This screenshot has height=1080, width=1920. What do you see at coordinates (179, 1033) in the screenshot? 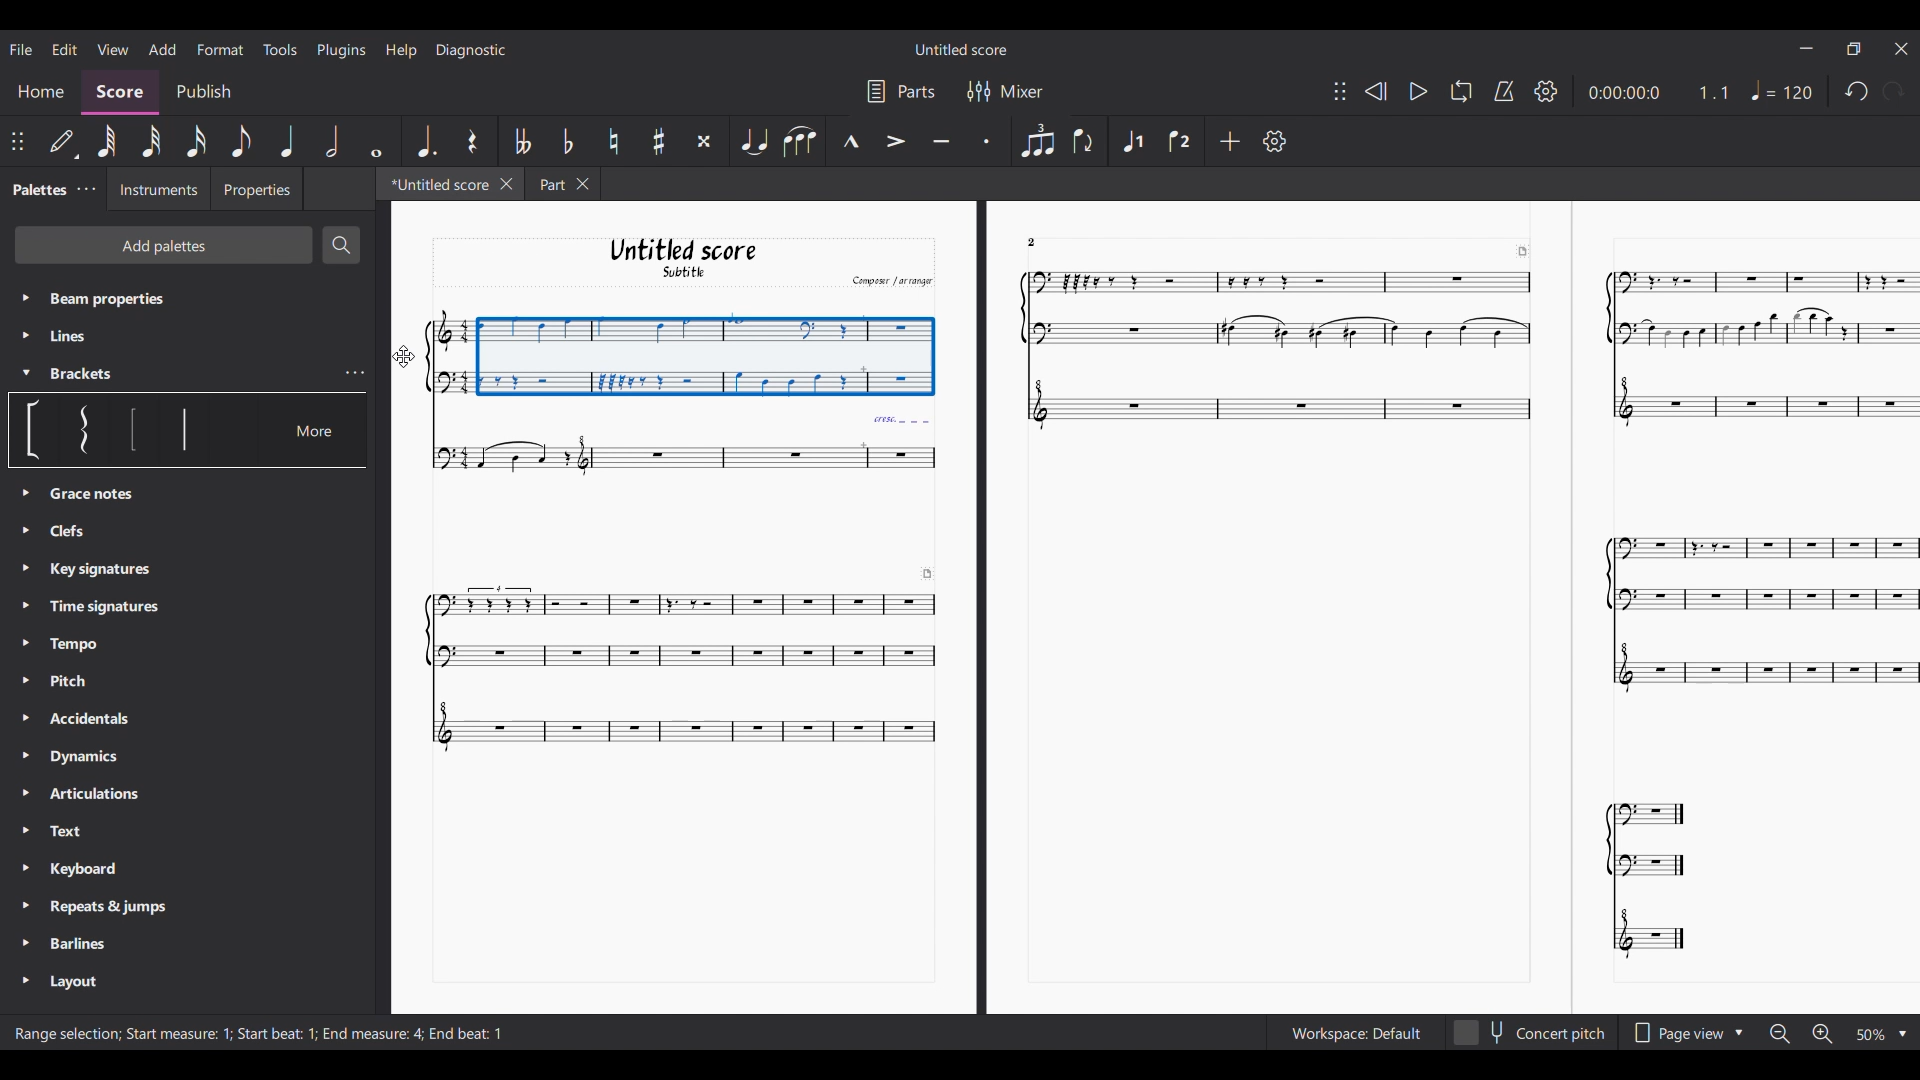
I see `start measure 1 ;` at bounding box center [179, 1033].